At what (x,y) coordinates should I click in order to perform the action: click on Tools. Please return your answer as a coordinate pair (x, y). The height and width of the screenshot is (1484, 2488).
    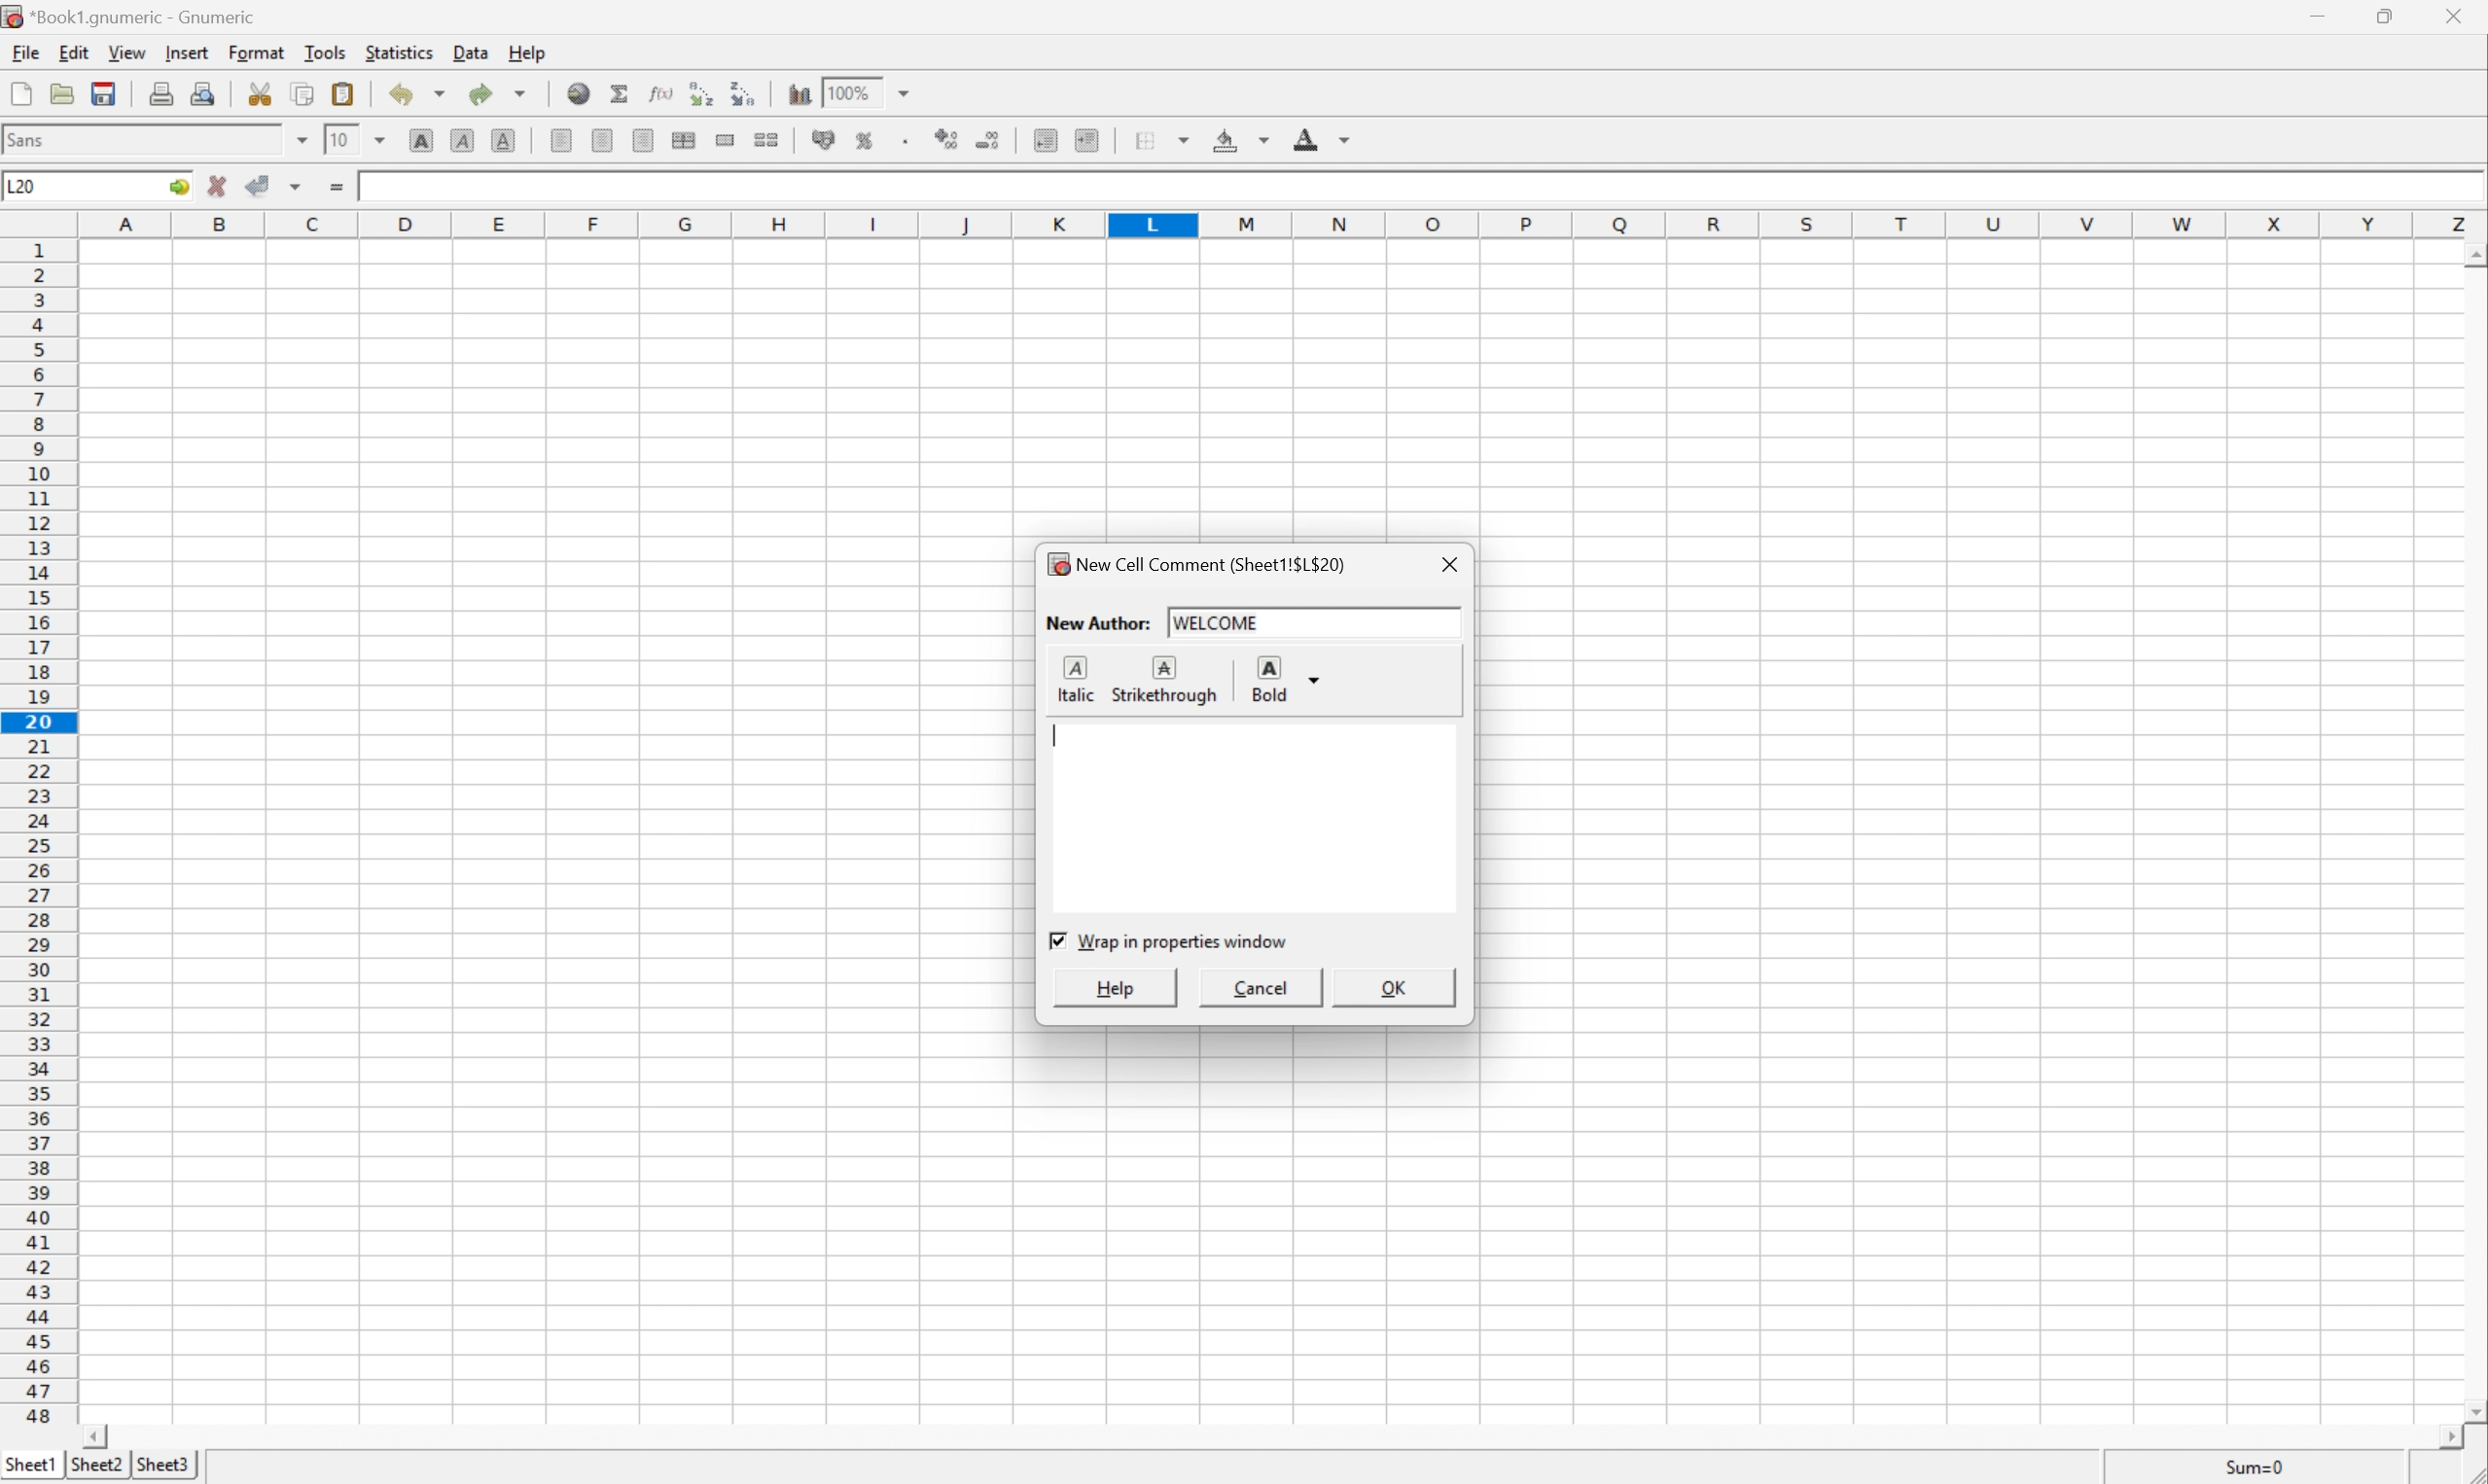
    Looking at the image, I should click on (324, 50).